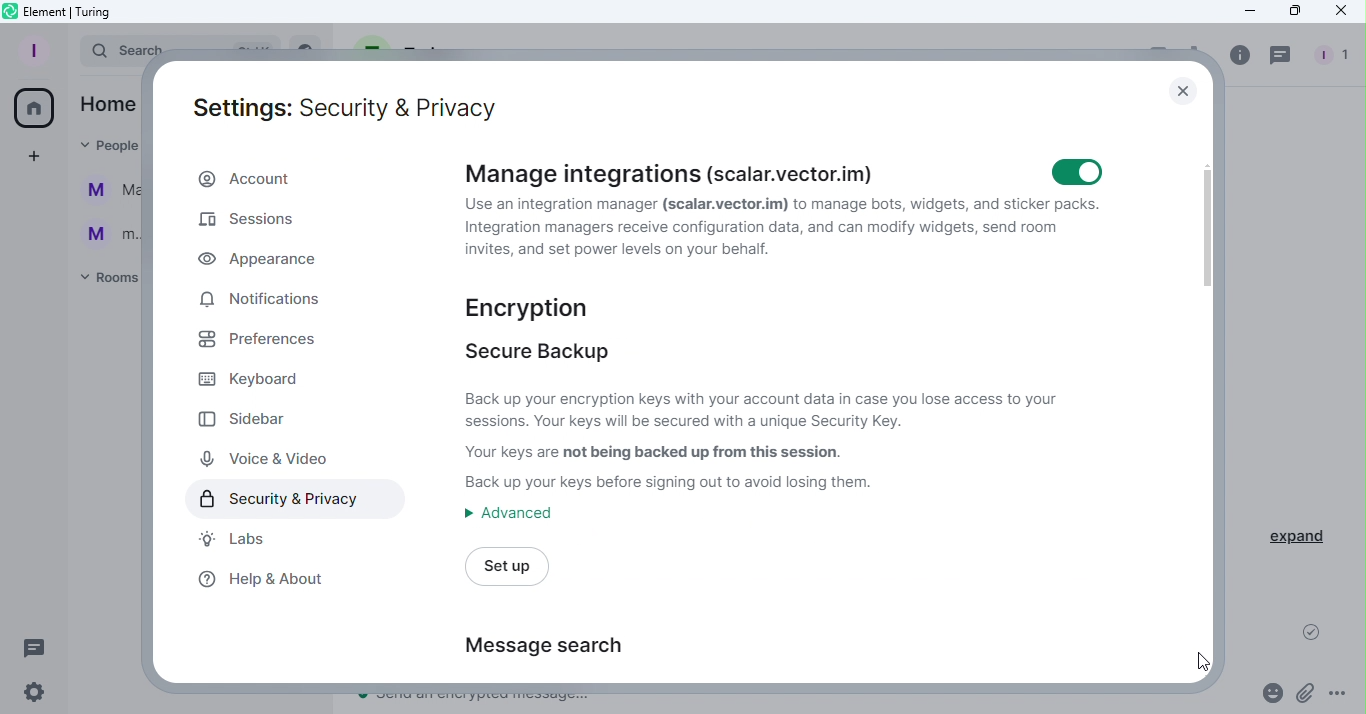 This screenshot has height=714, width=1366. Describe the element at coordinates (38, 647) in the screenshot. I see `Threads` at that location.